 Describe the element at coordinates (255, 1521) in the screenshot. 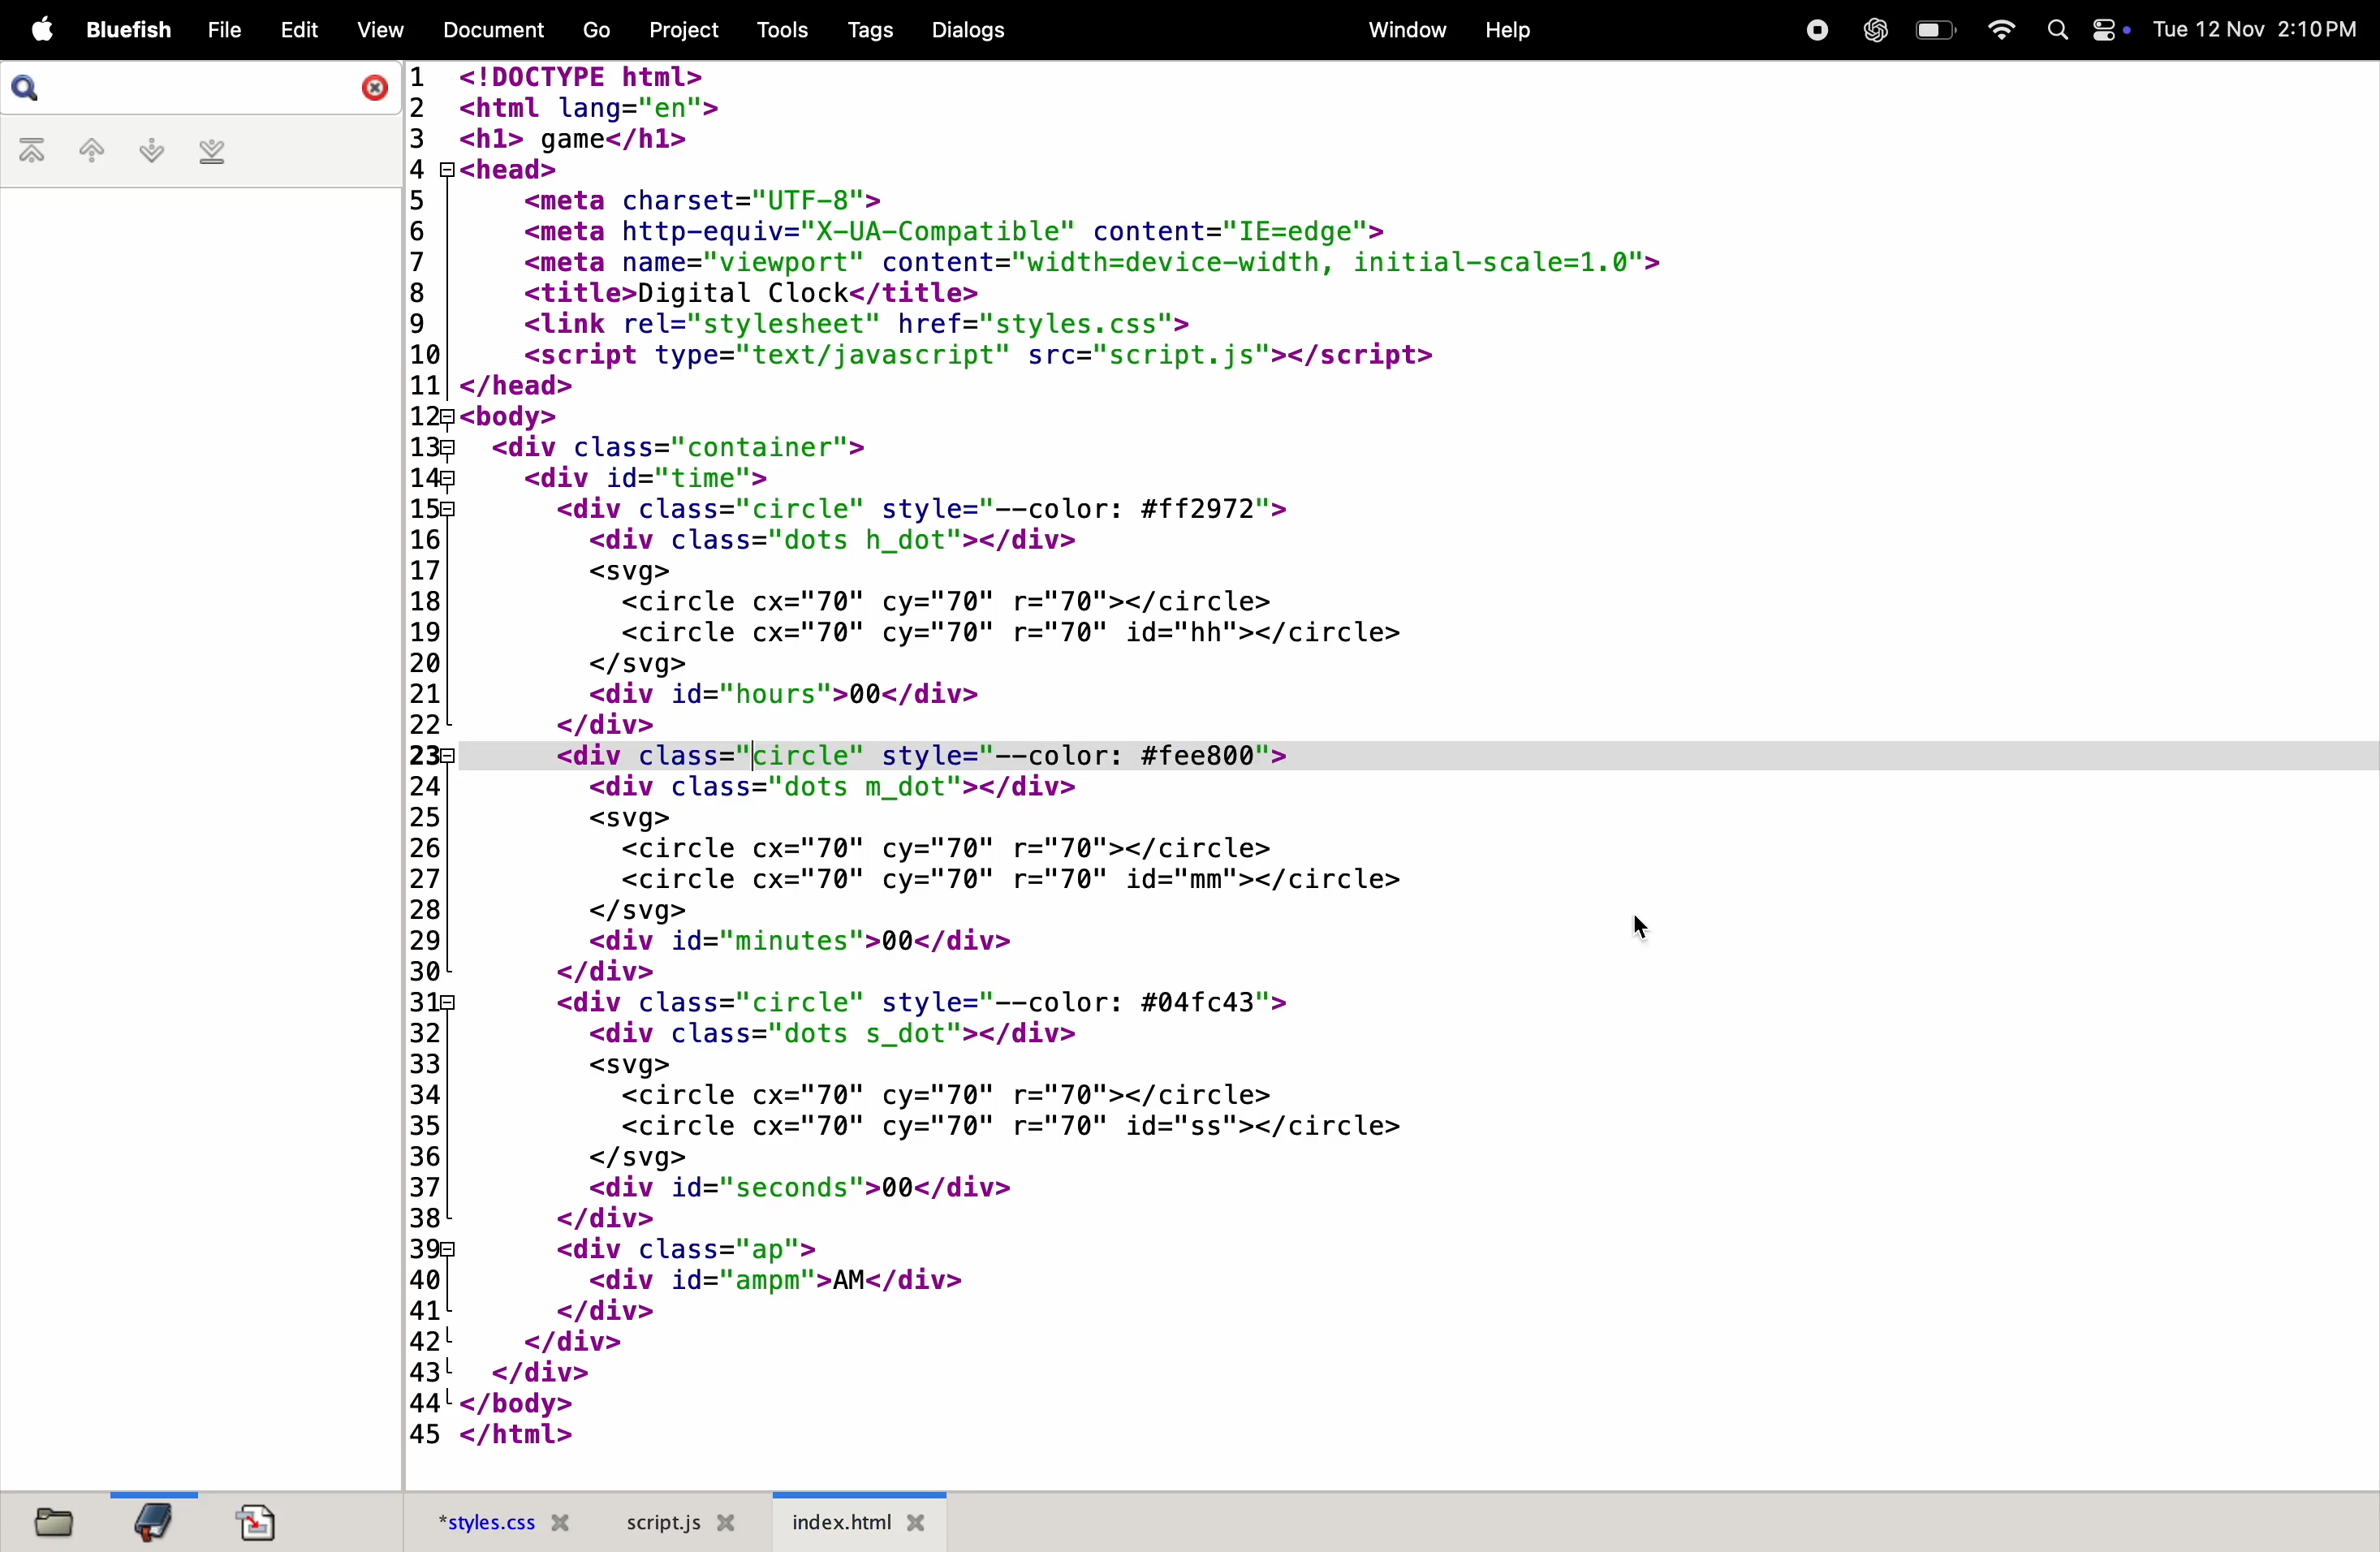

I see `documents` at that location.